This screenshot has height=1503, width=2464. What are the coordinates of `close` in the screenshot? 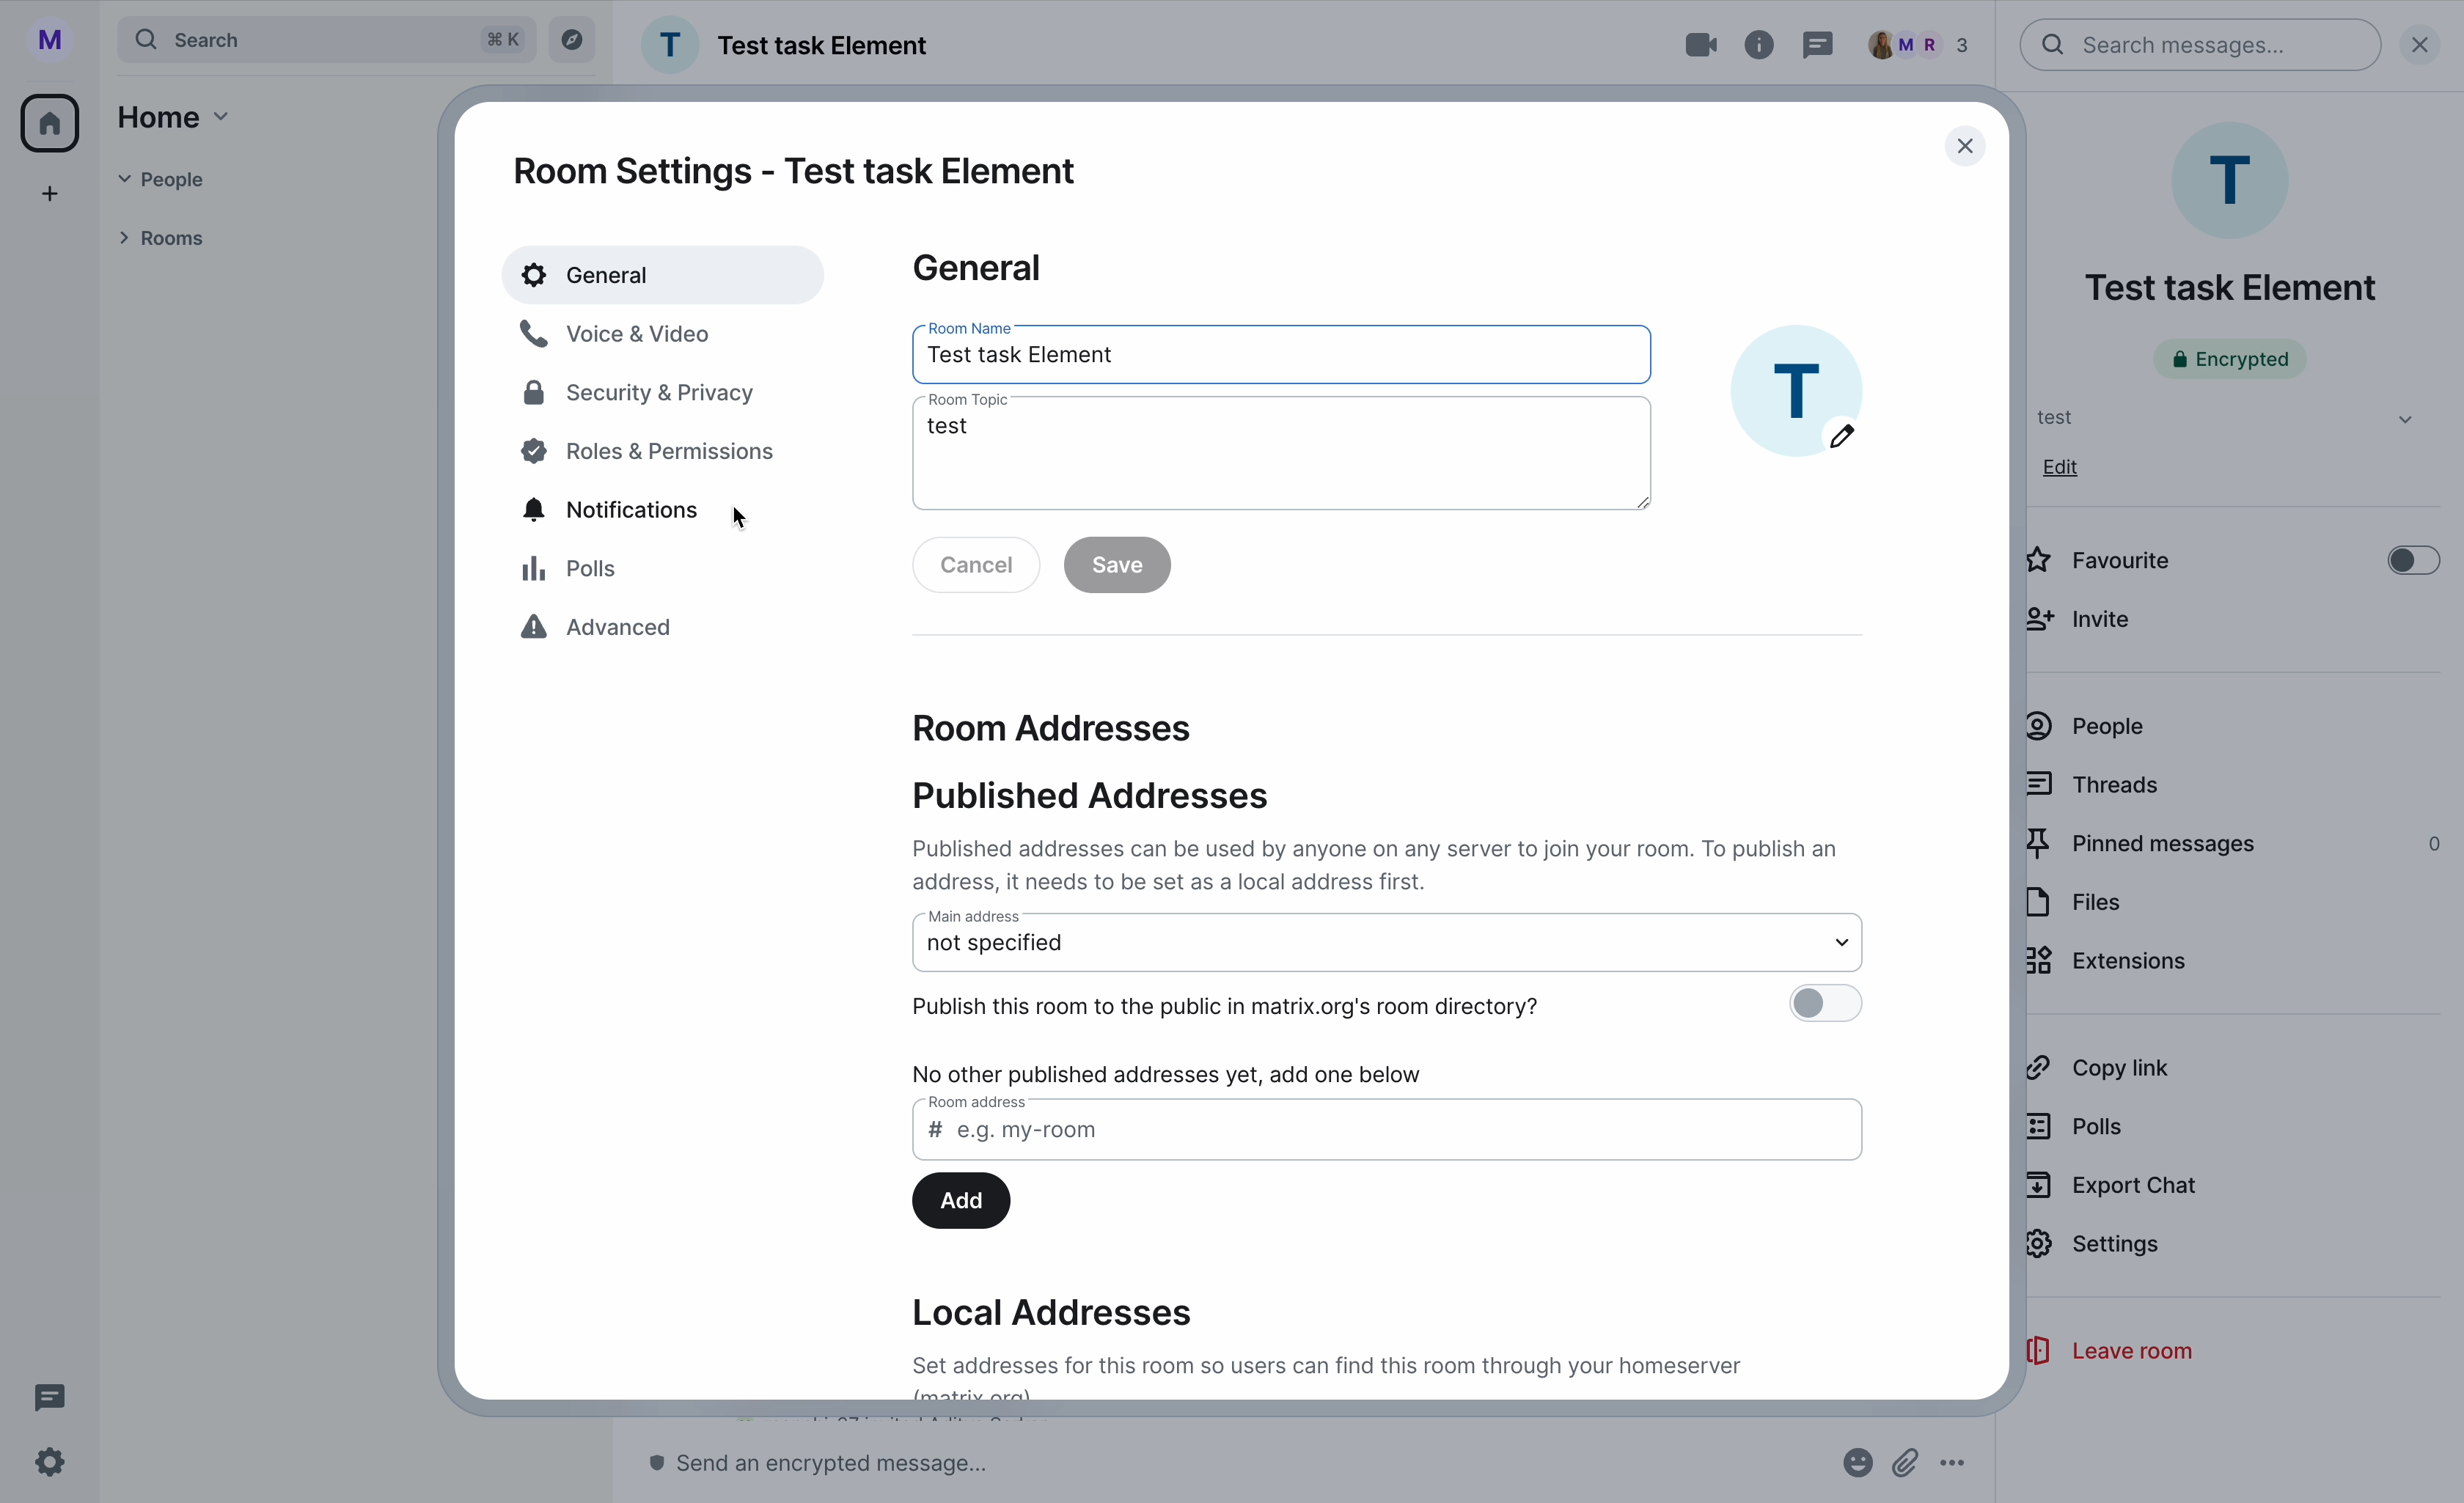 It's located at (2429, 42).